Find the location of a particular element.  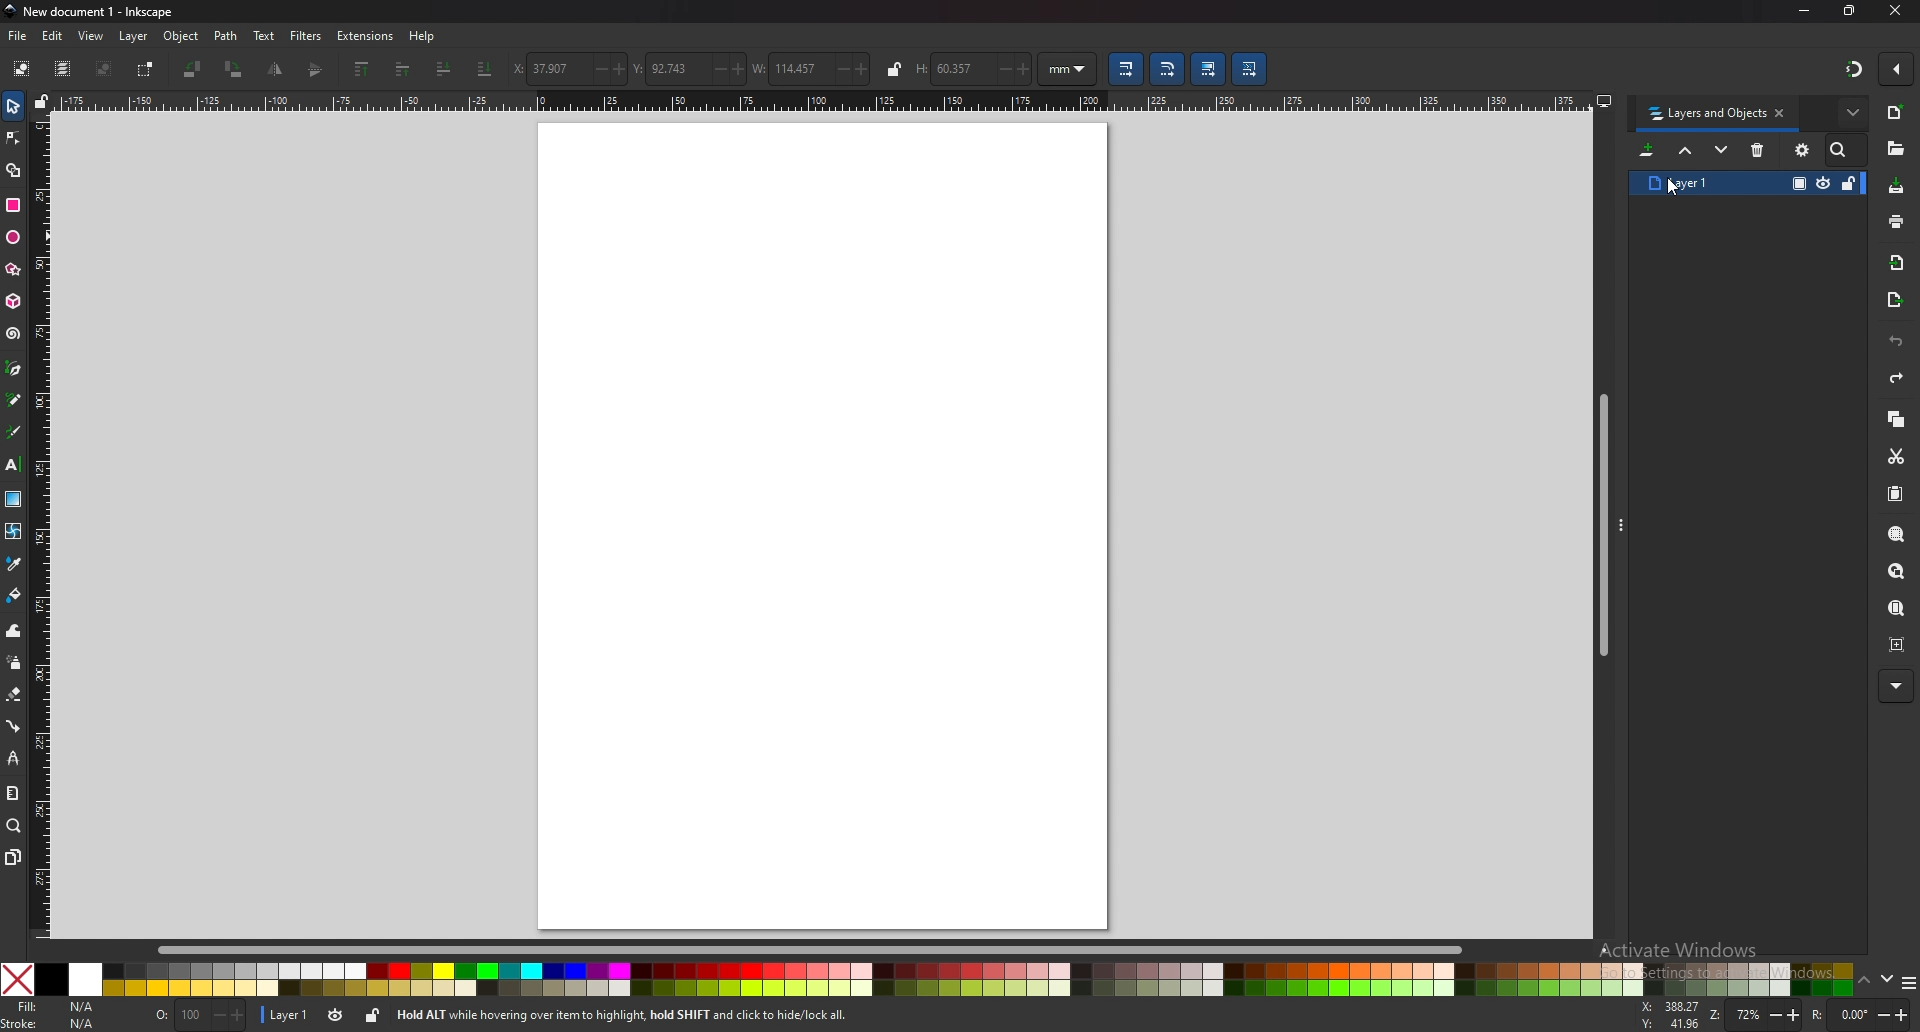

redo is located at coordinates (1897, 378).